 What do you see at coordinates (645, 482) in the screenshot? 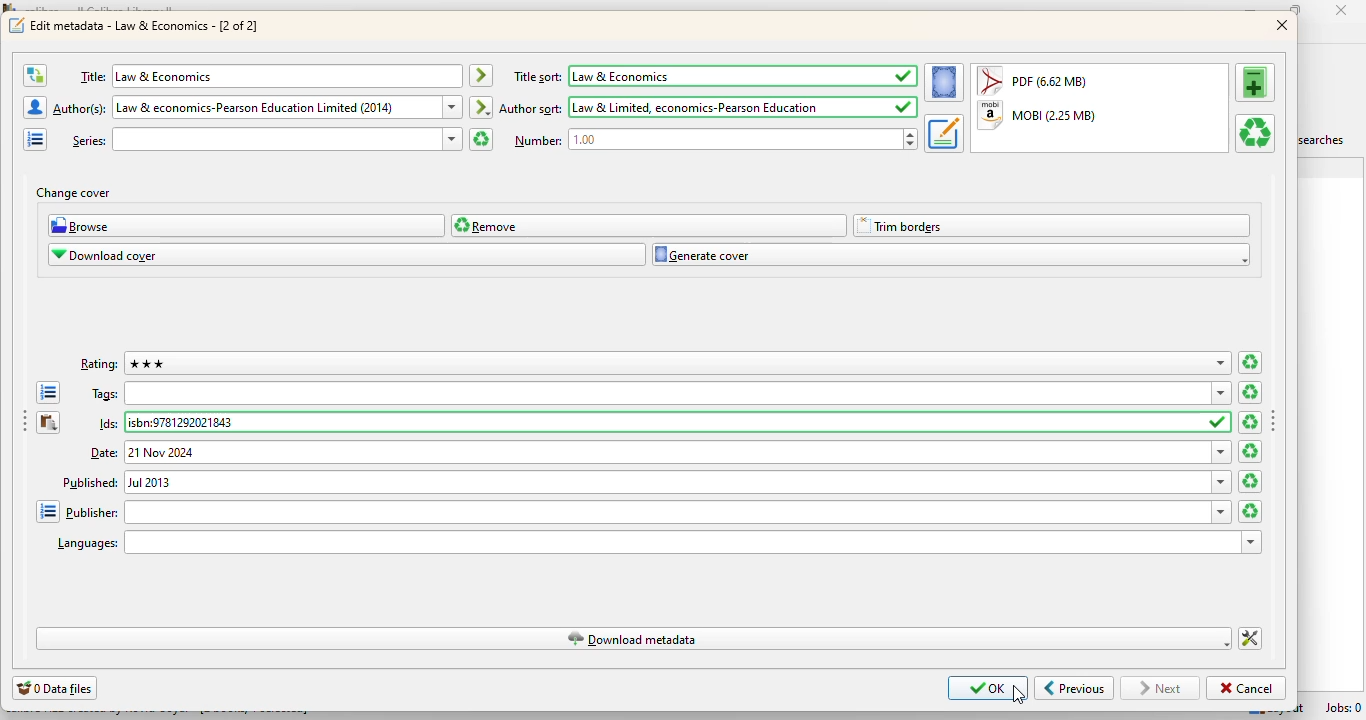
I see `published` at bounding box center [645, 482].